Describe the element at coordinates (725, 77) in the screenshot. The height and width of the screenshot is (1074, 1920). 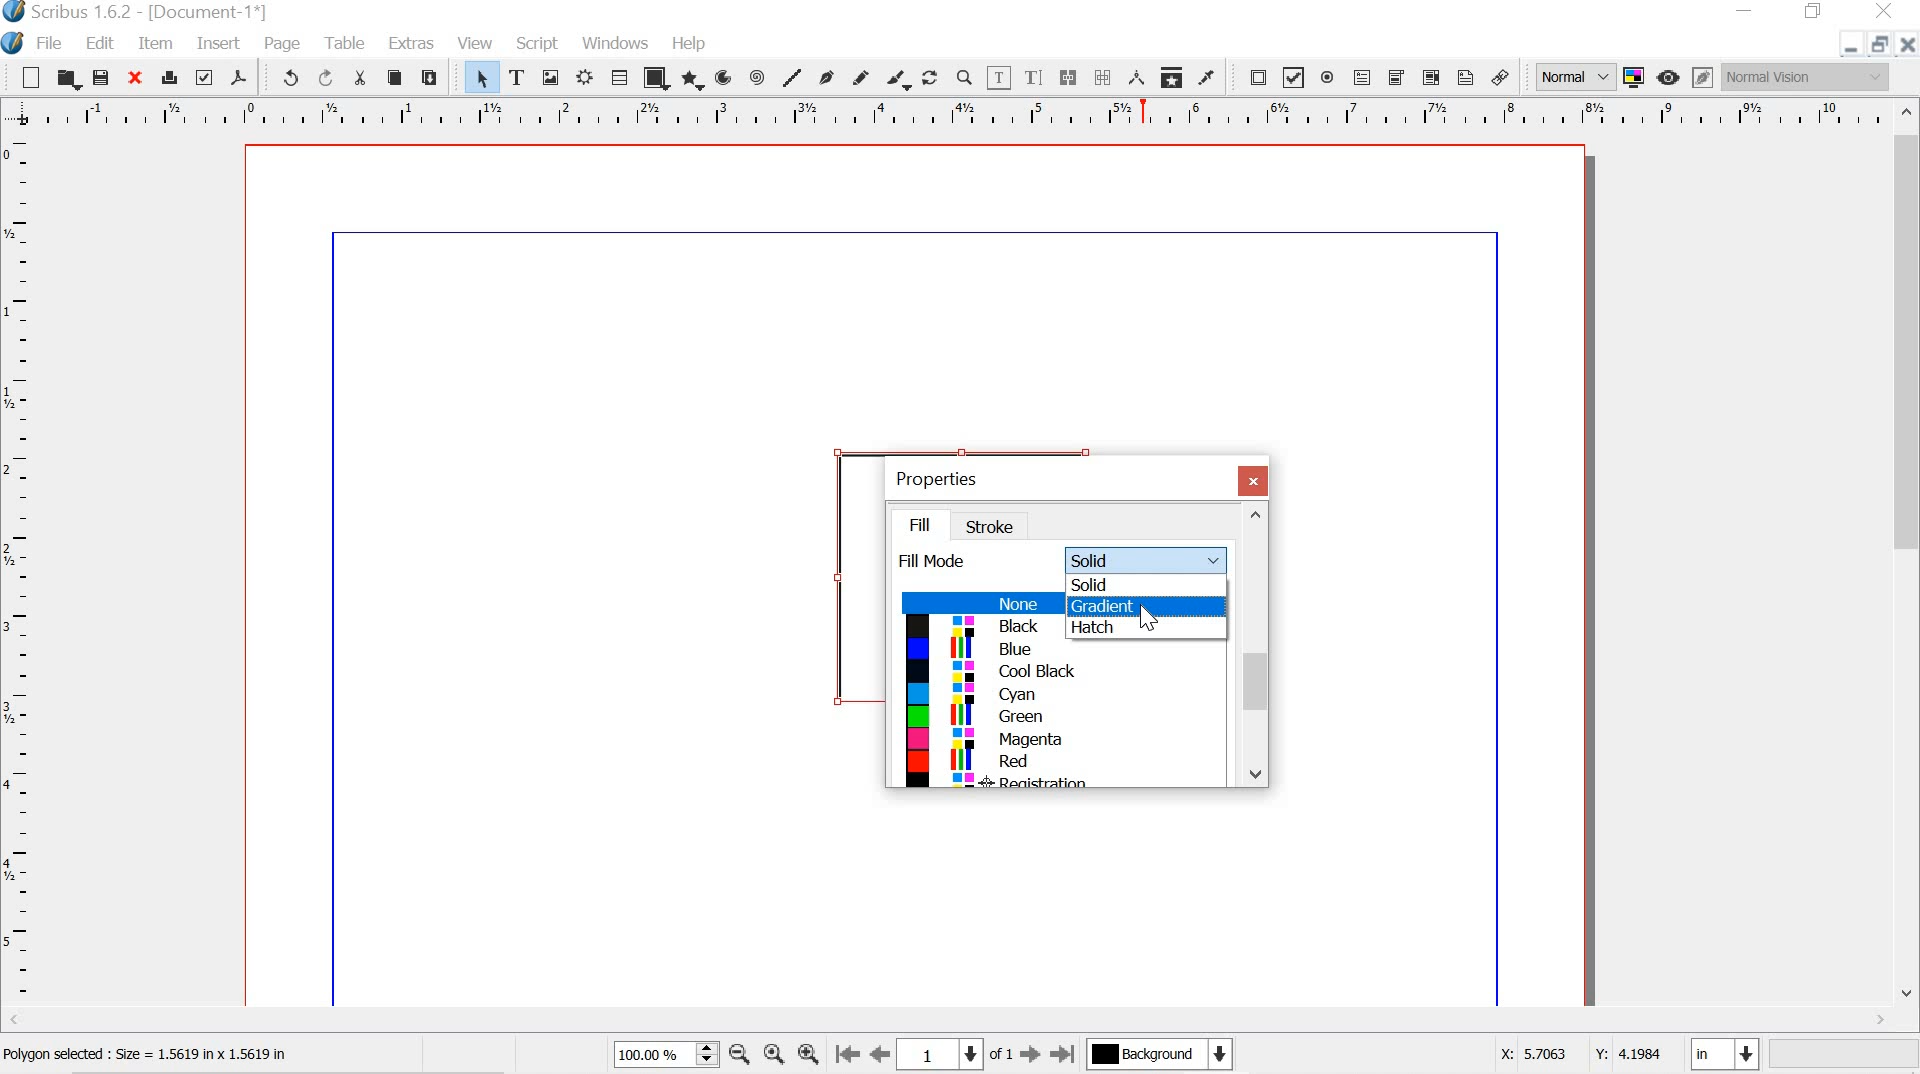
I see `arc` at that location.